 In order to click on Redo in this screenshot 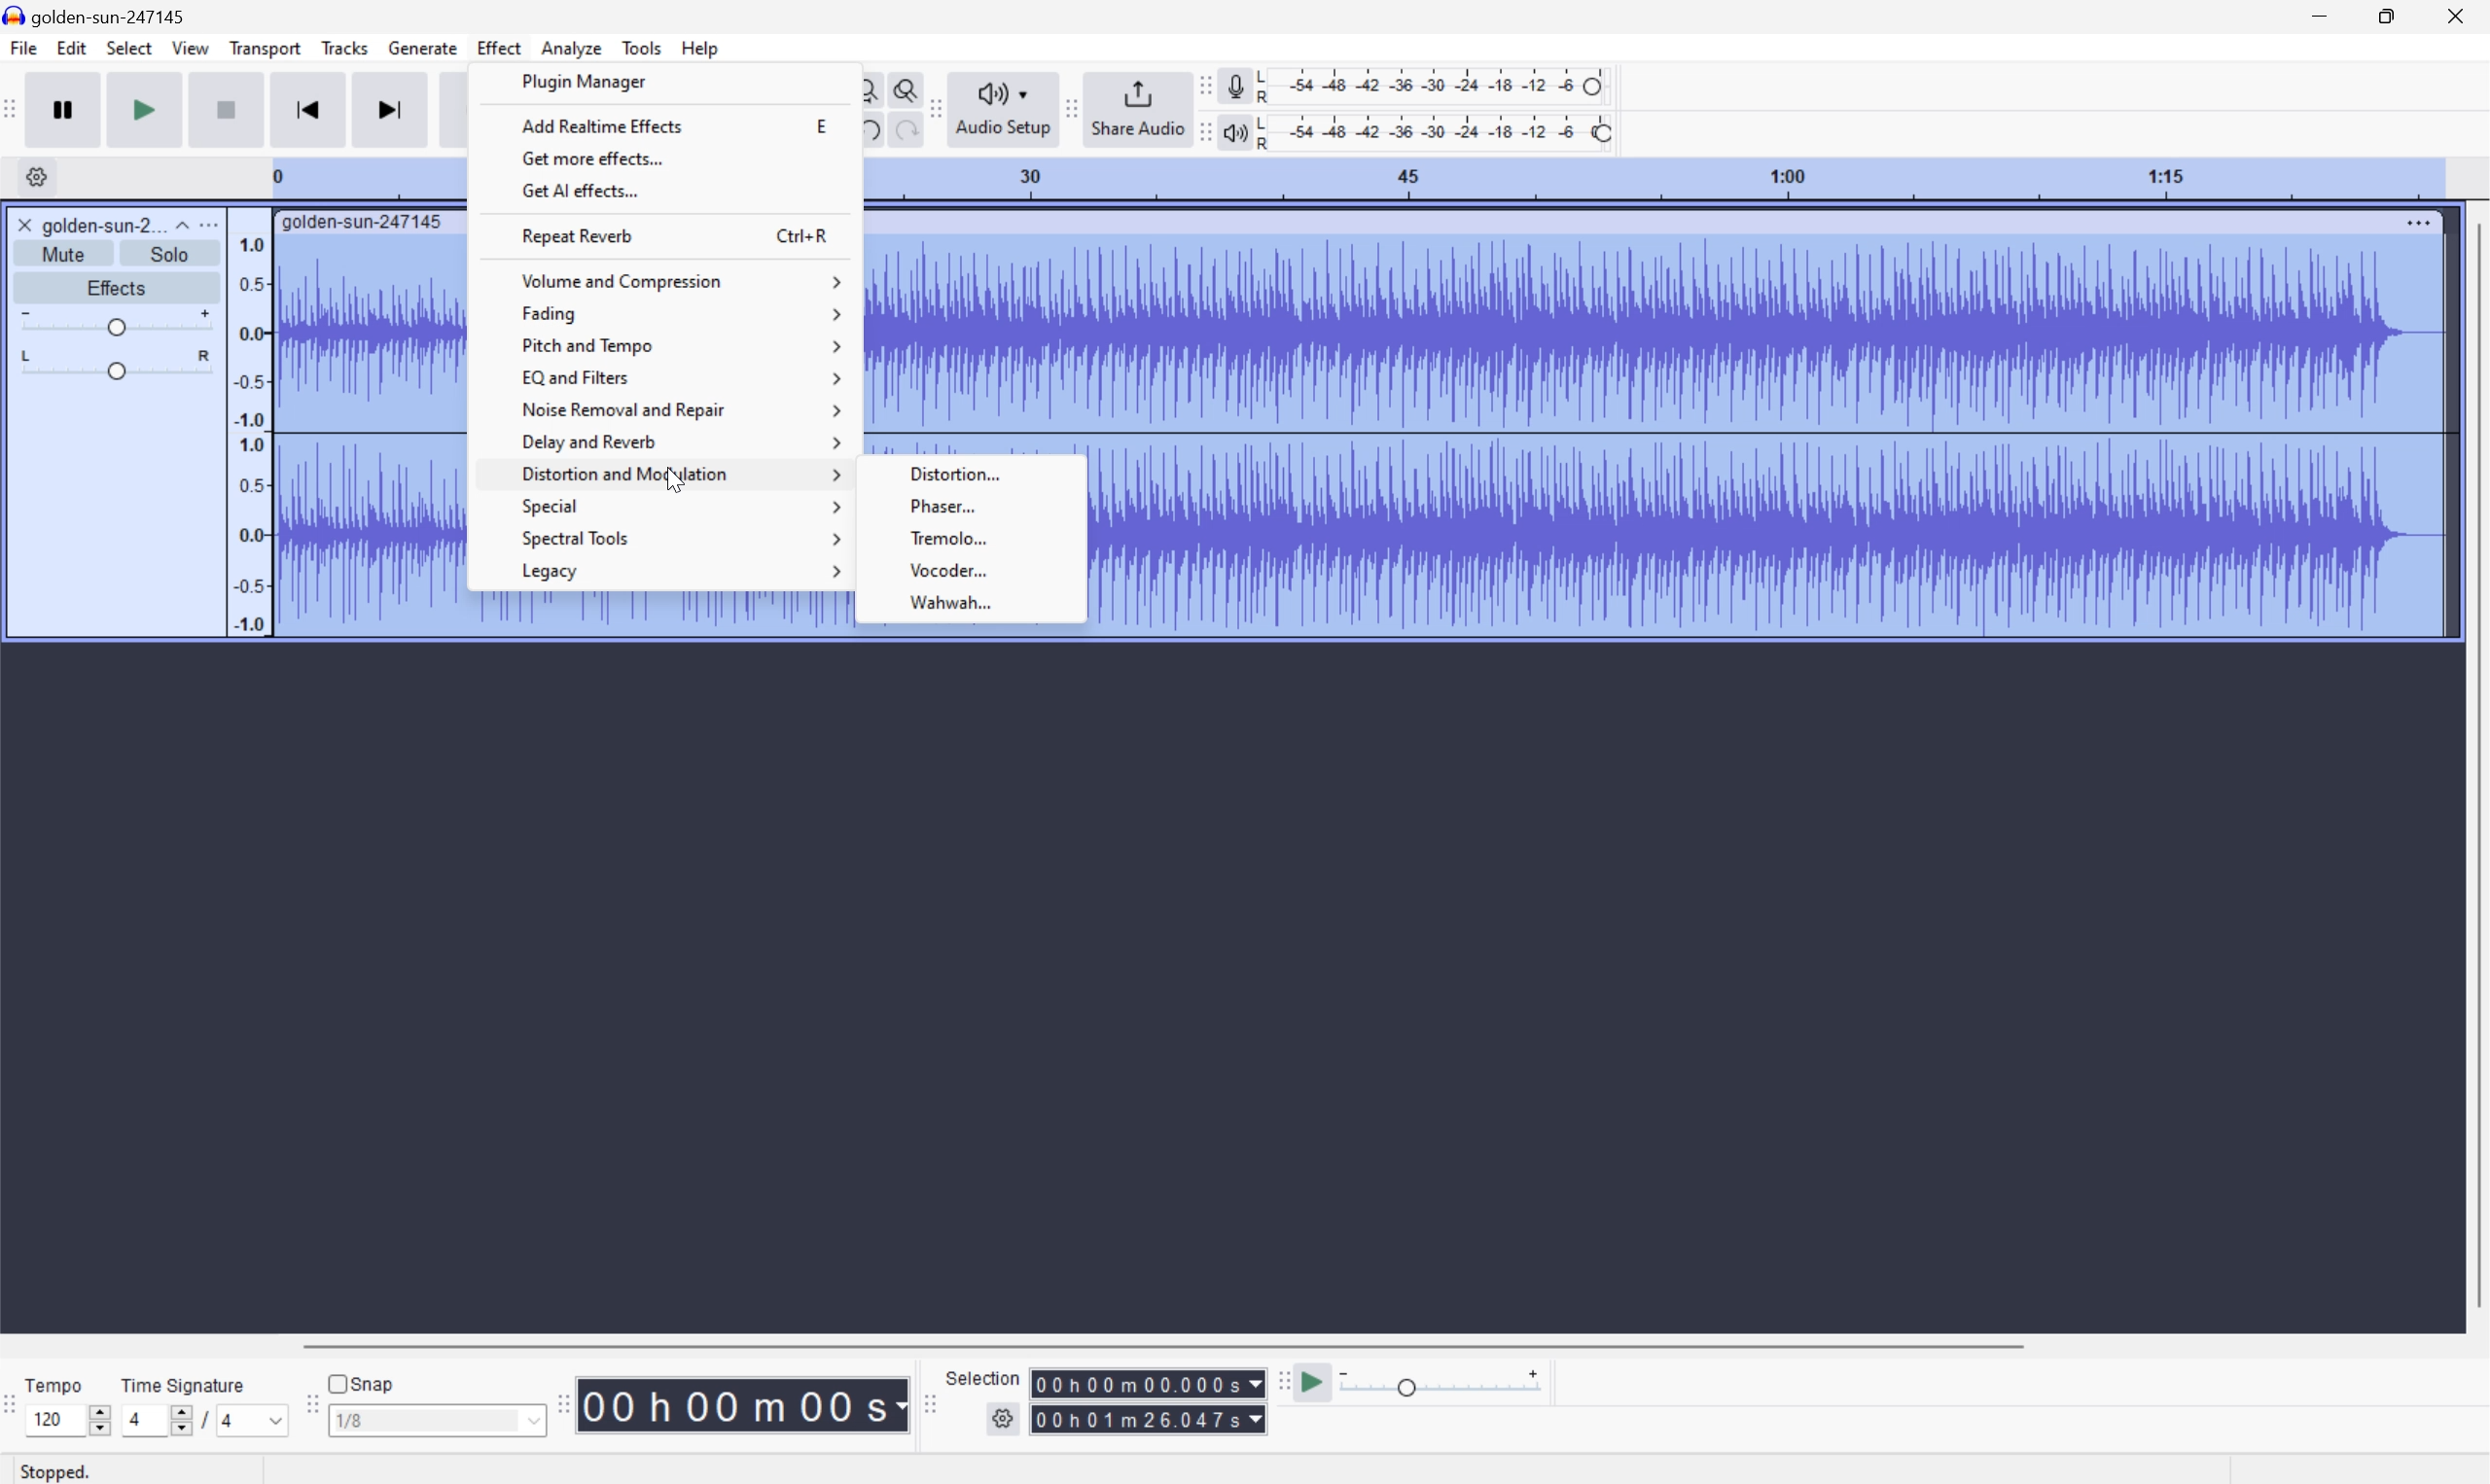, I will do `click(904, 132)`.